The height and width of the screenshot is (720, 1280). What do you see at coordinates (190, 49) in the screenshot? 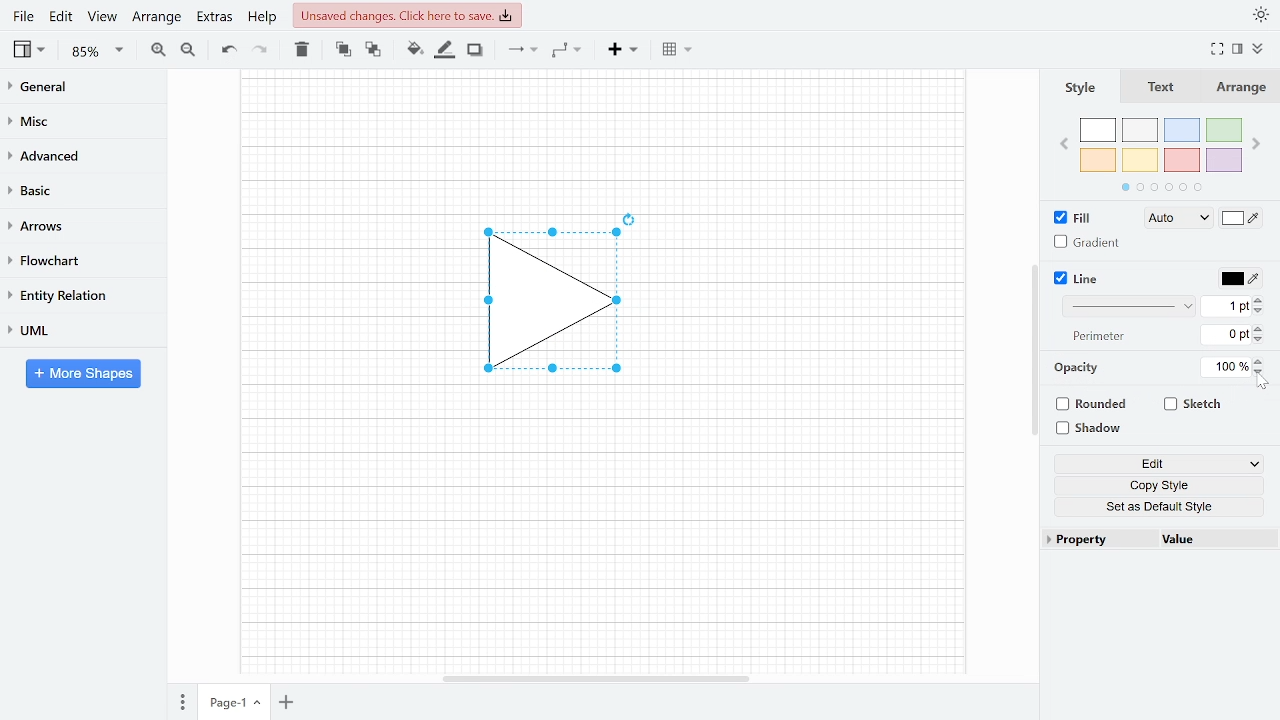
I see `Zoom out` at bounding box center [190, 49].